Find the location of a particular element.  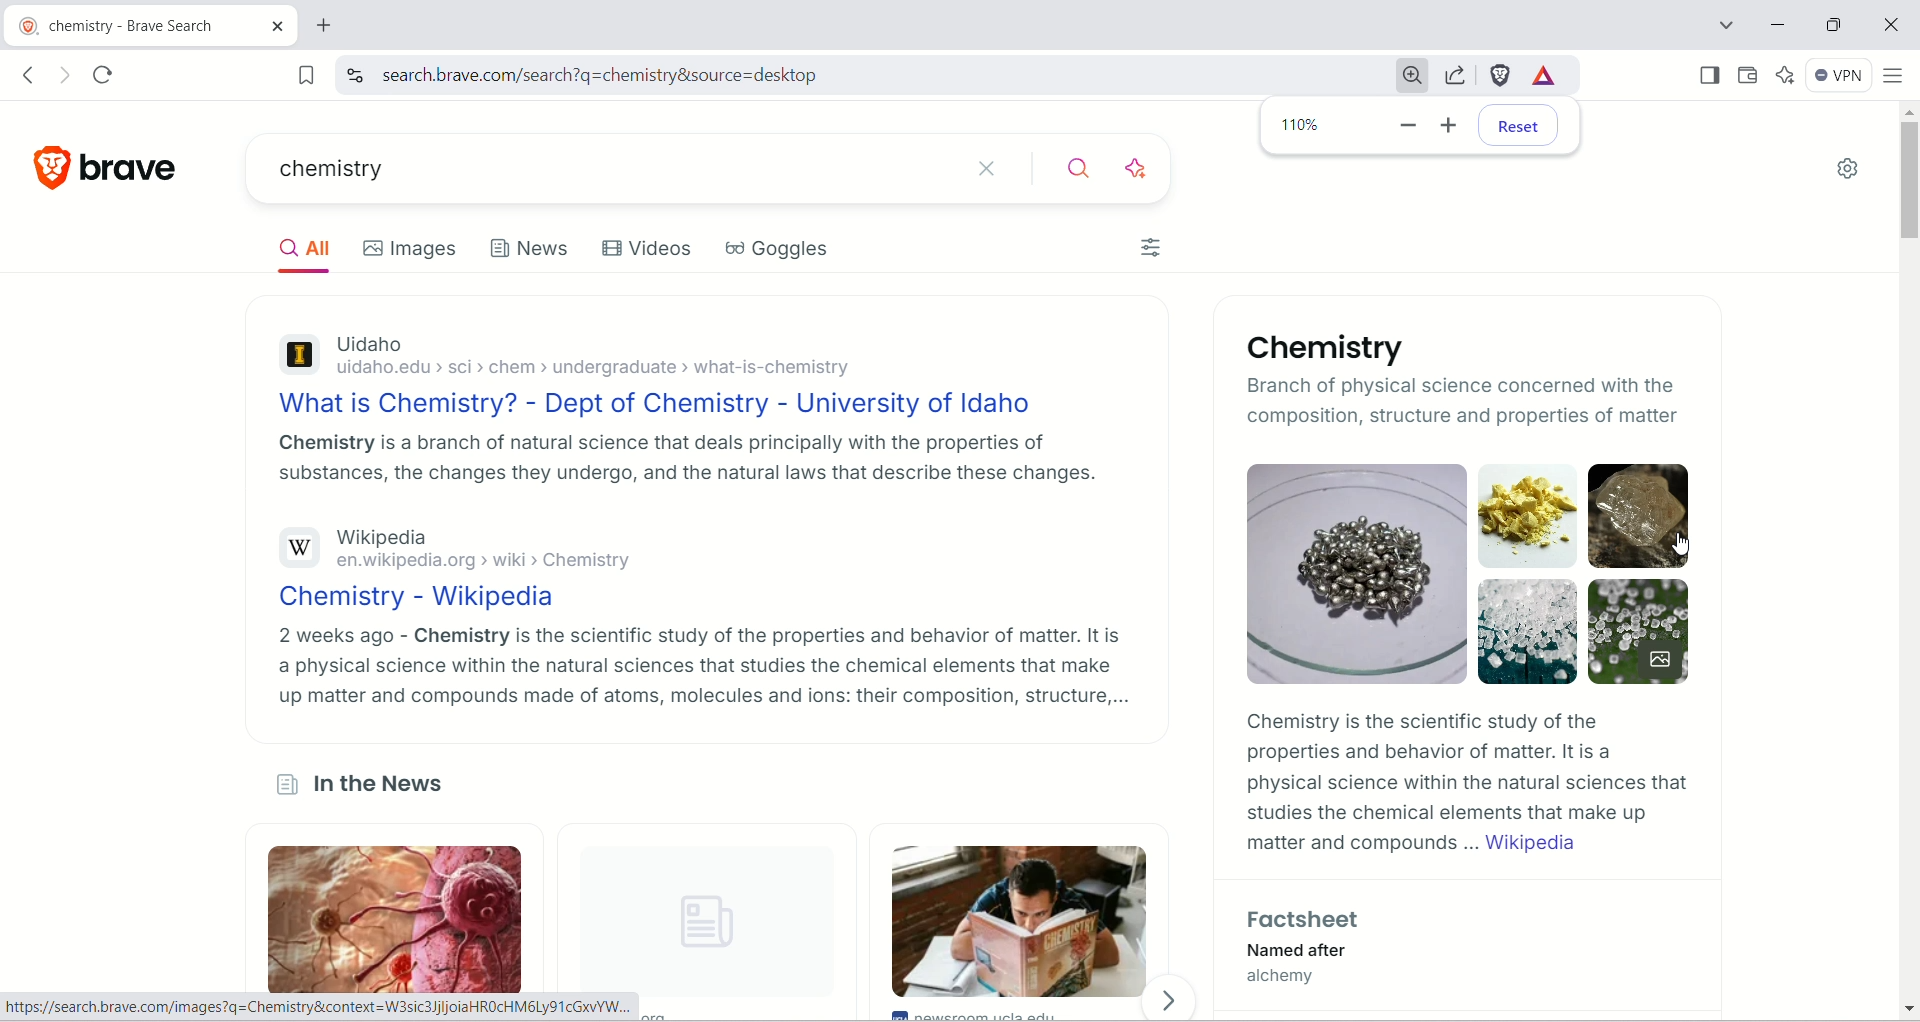

leo AI is located at coordinates (1783, 73).